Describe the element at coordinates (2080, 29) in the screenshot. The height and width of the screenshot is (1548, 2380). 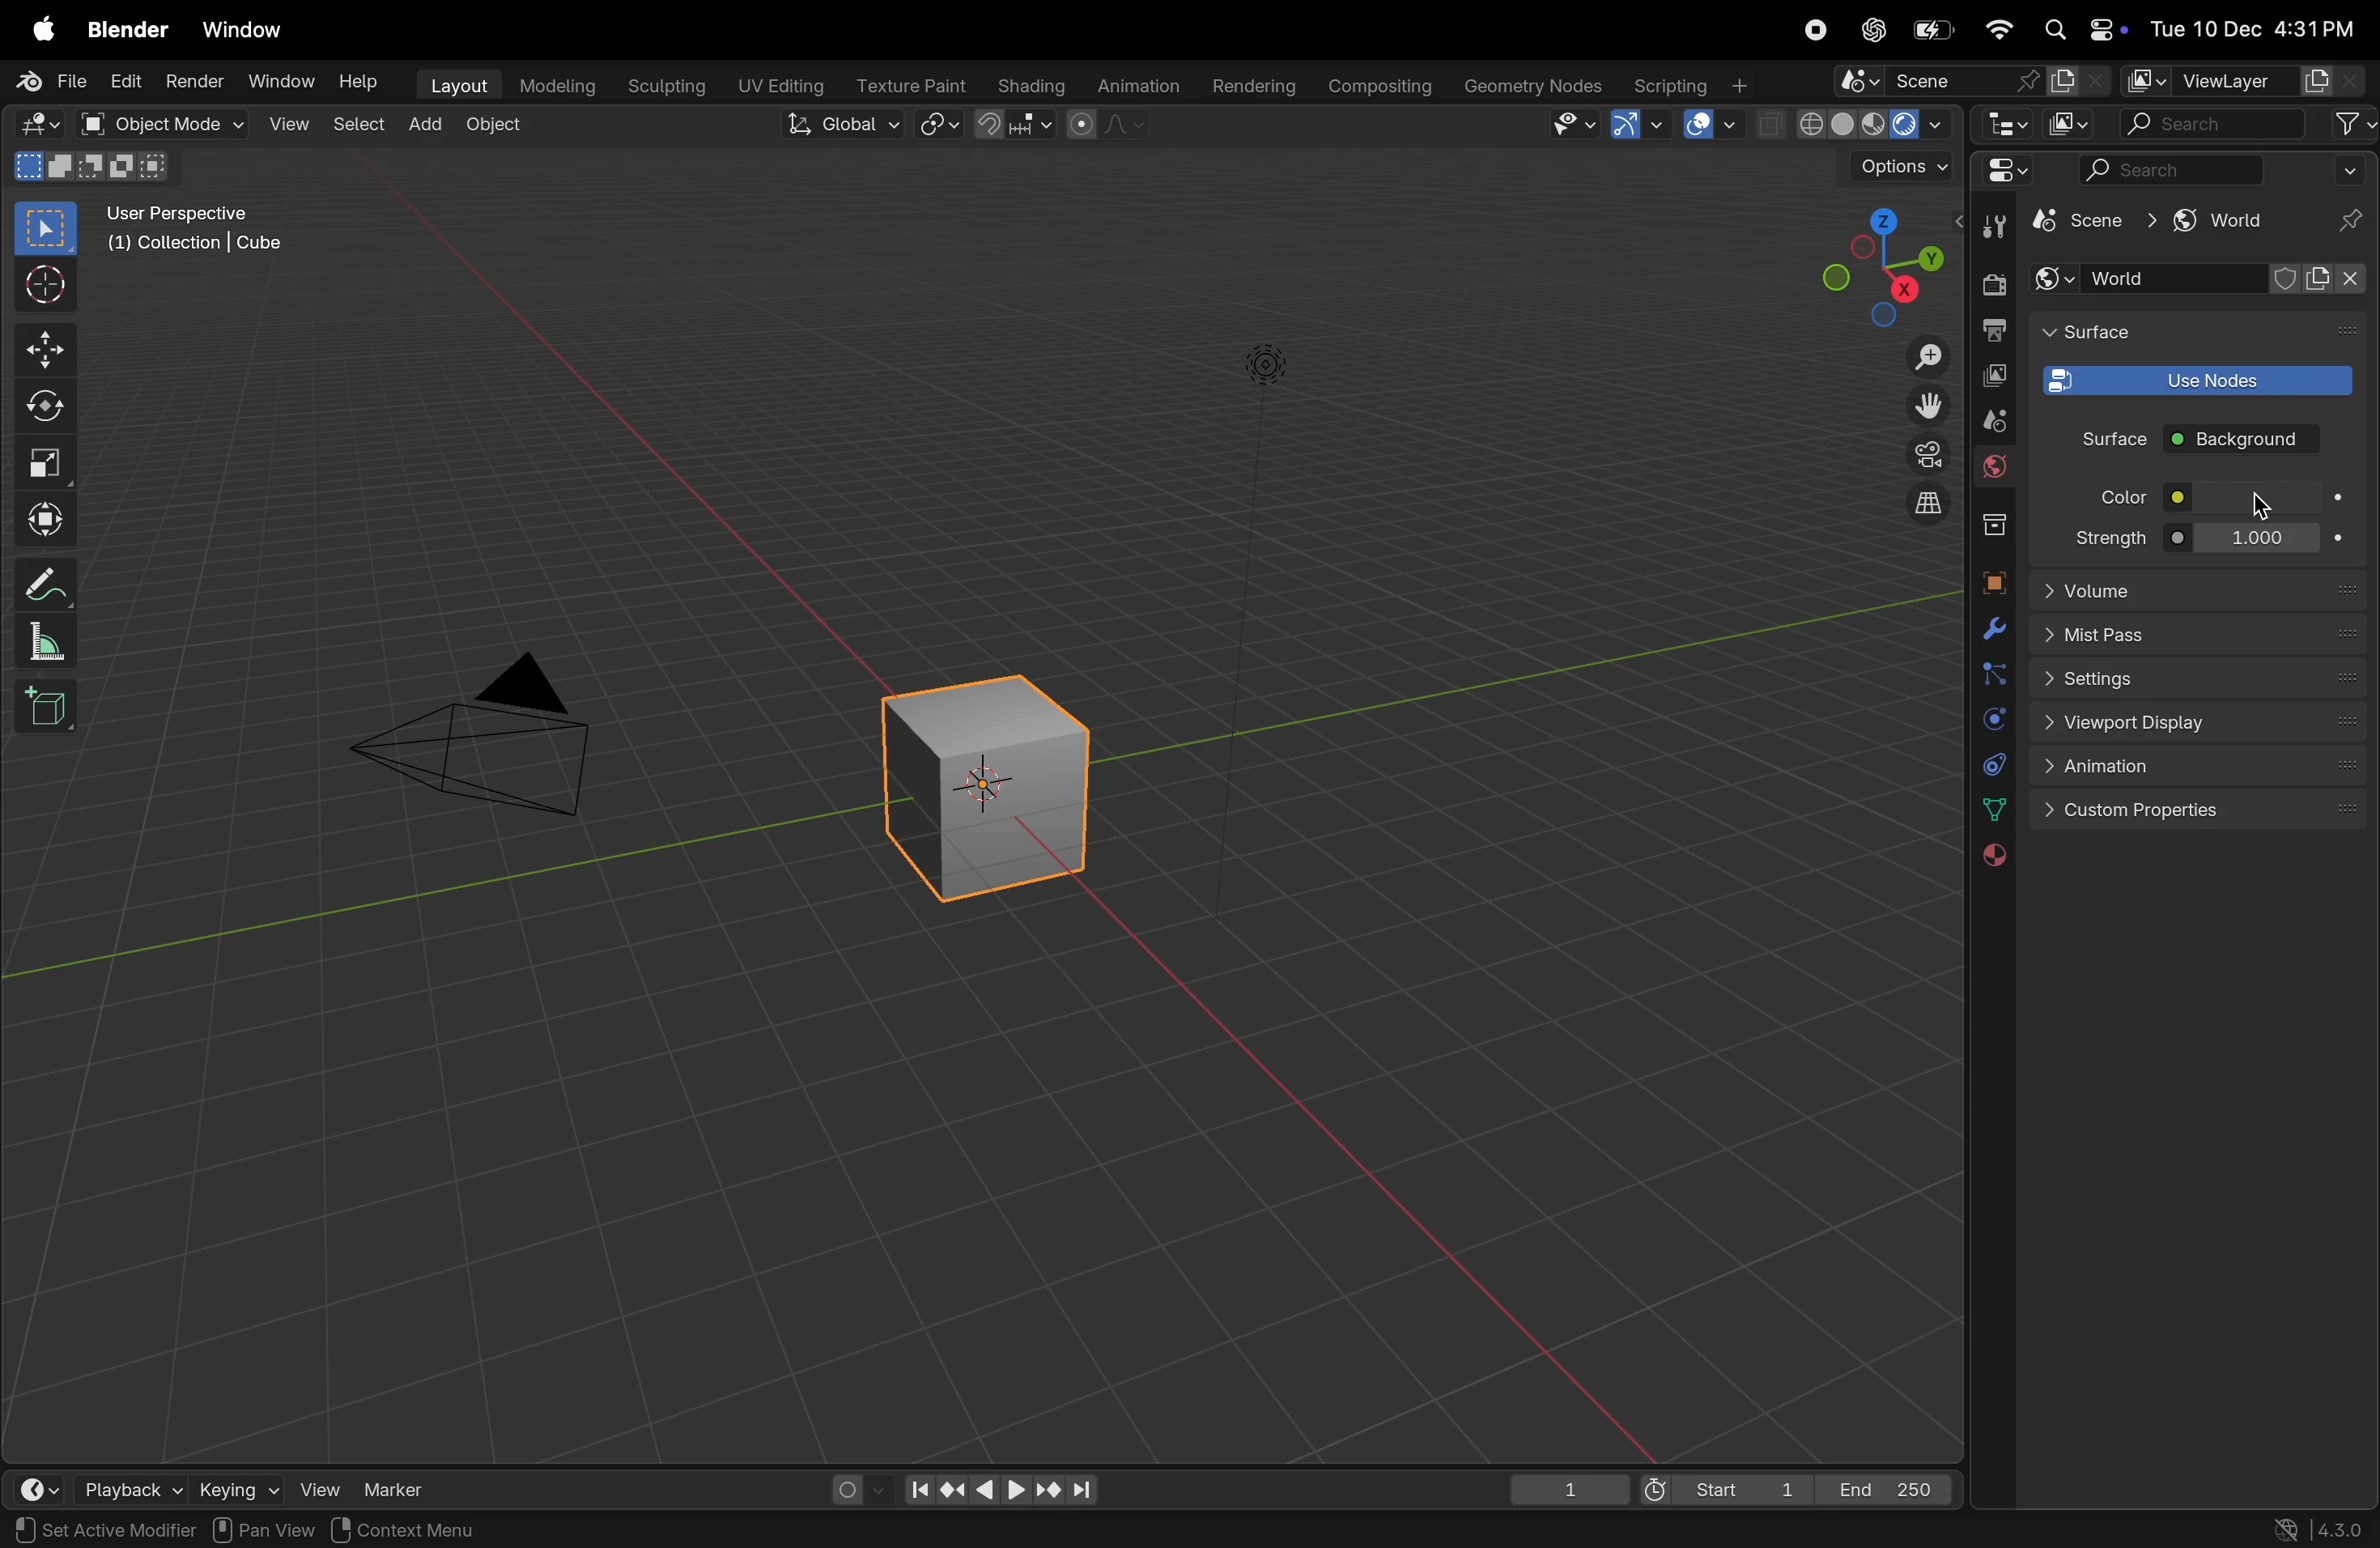
I see `apple widgets` at that location.